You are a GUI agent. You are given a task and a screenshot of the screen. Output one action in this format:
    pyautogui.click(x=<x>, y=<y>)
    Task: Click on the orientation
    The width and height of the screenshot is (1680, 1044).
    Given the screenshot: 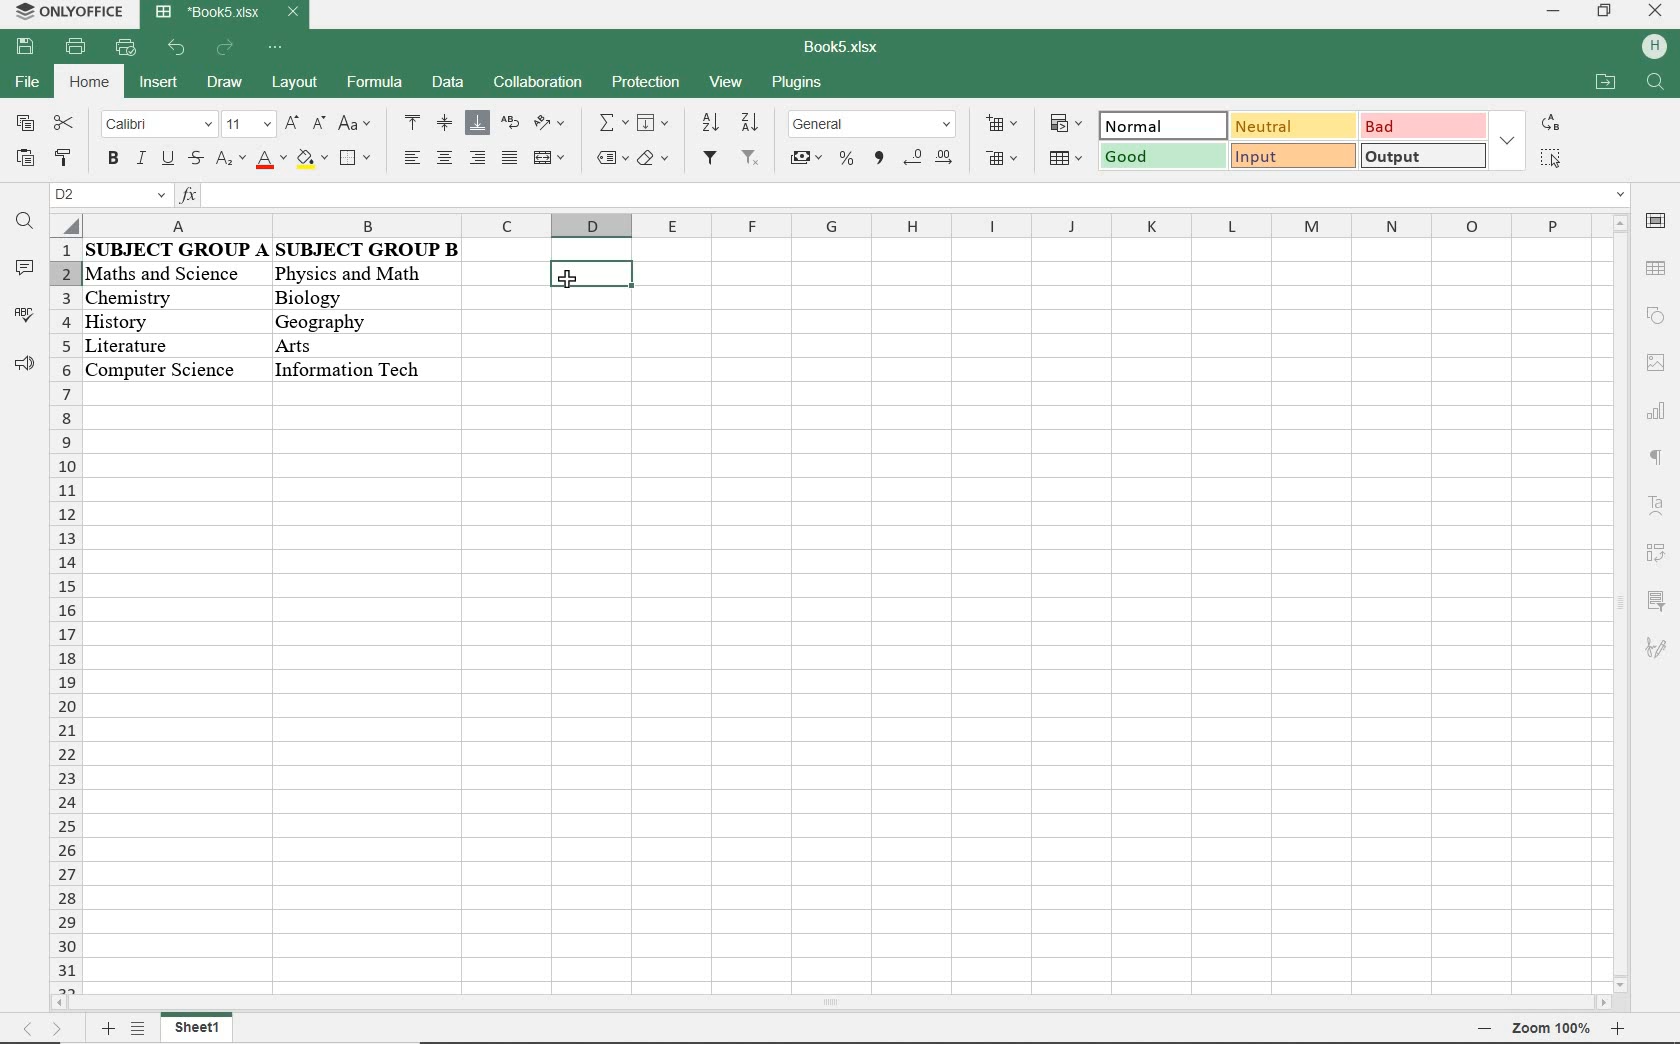 What is the action you would take?
    pyautogui.click(x=549, y=124)
    